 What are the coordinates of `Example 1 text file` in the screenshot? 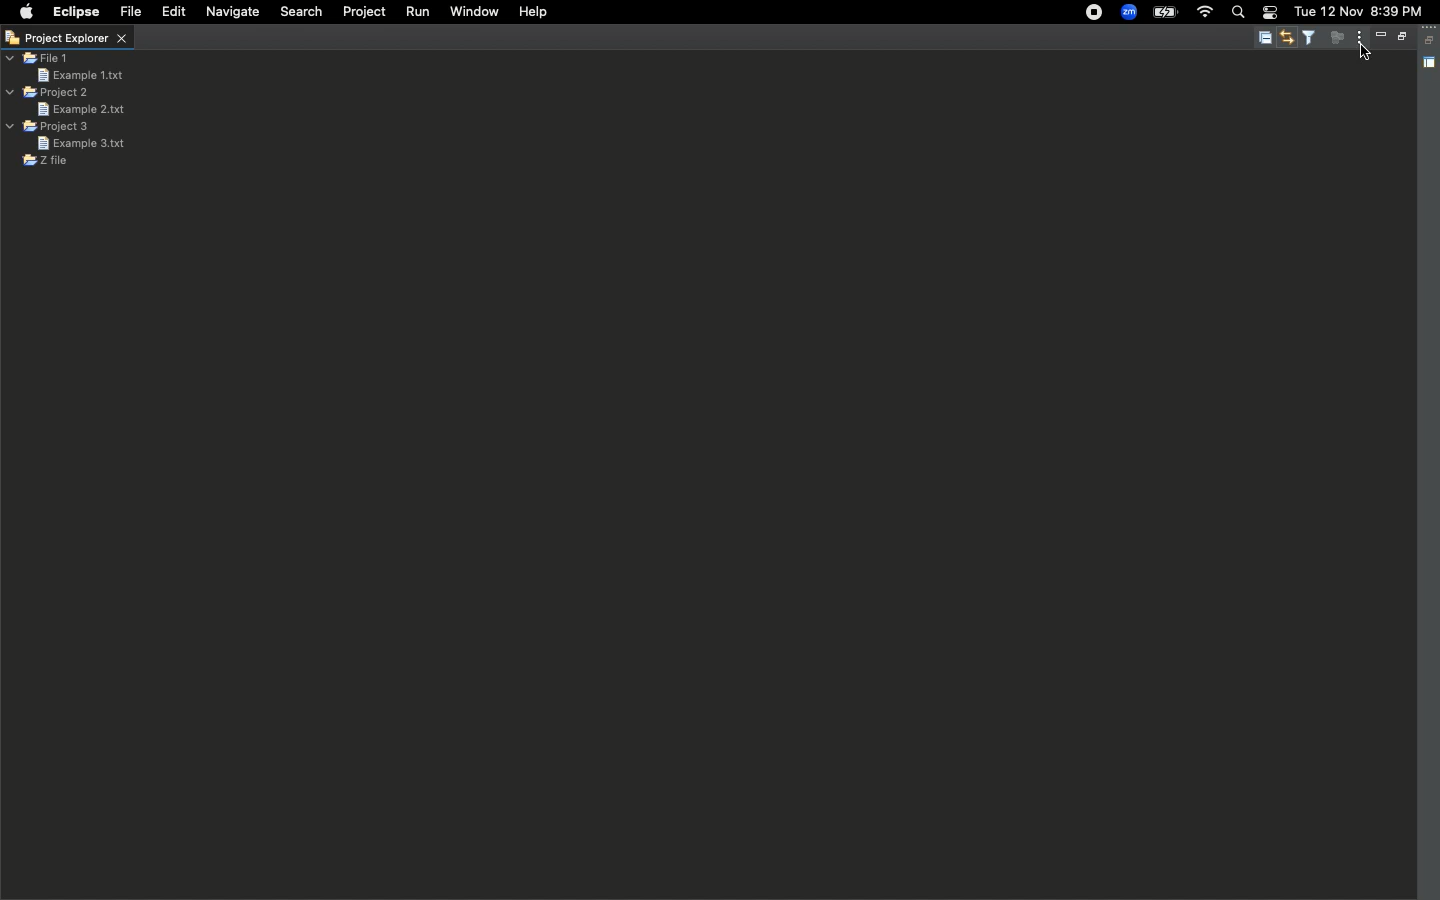 It's located at (80, 74).